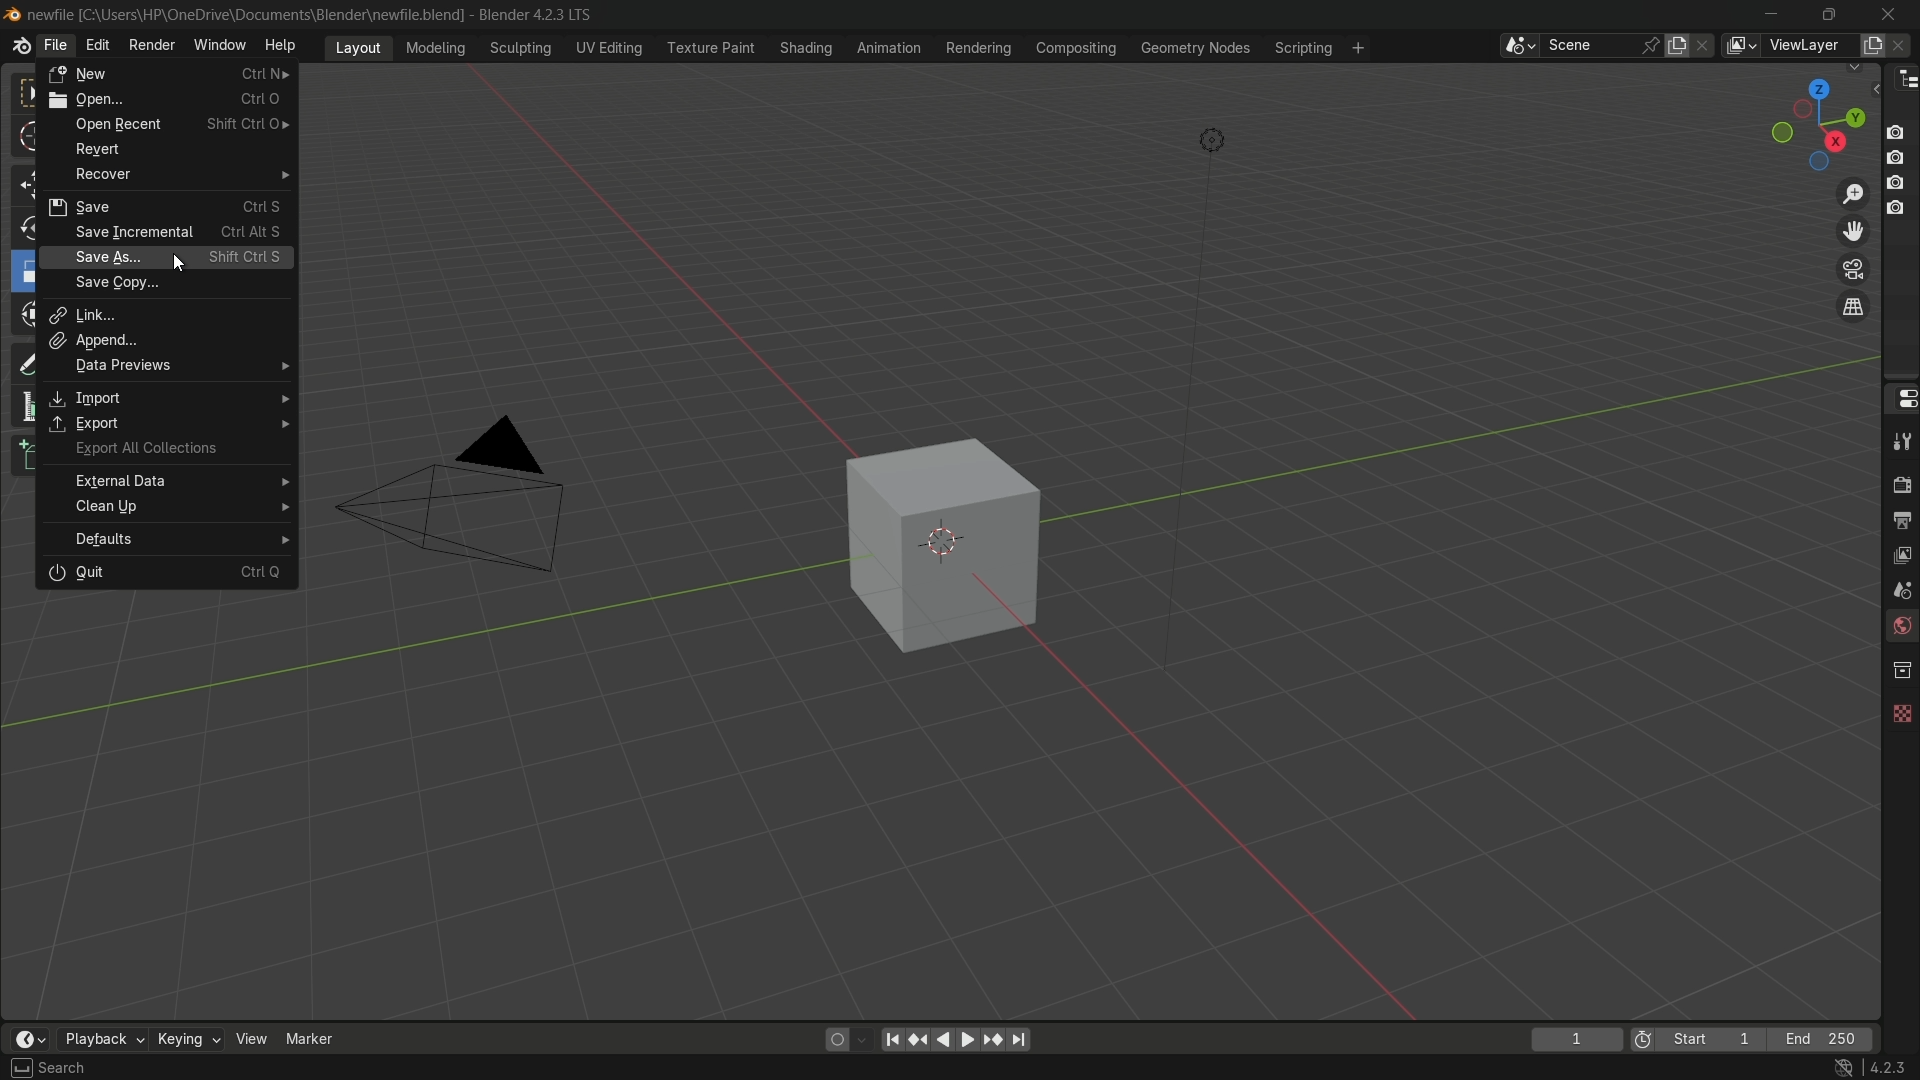 Image resolution: width=1920 pixels, height=1080 pixels. What do you see at coordinates (169, 452) in the screenshot?
I see `export all collections` at bounding box center [169, 452].